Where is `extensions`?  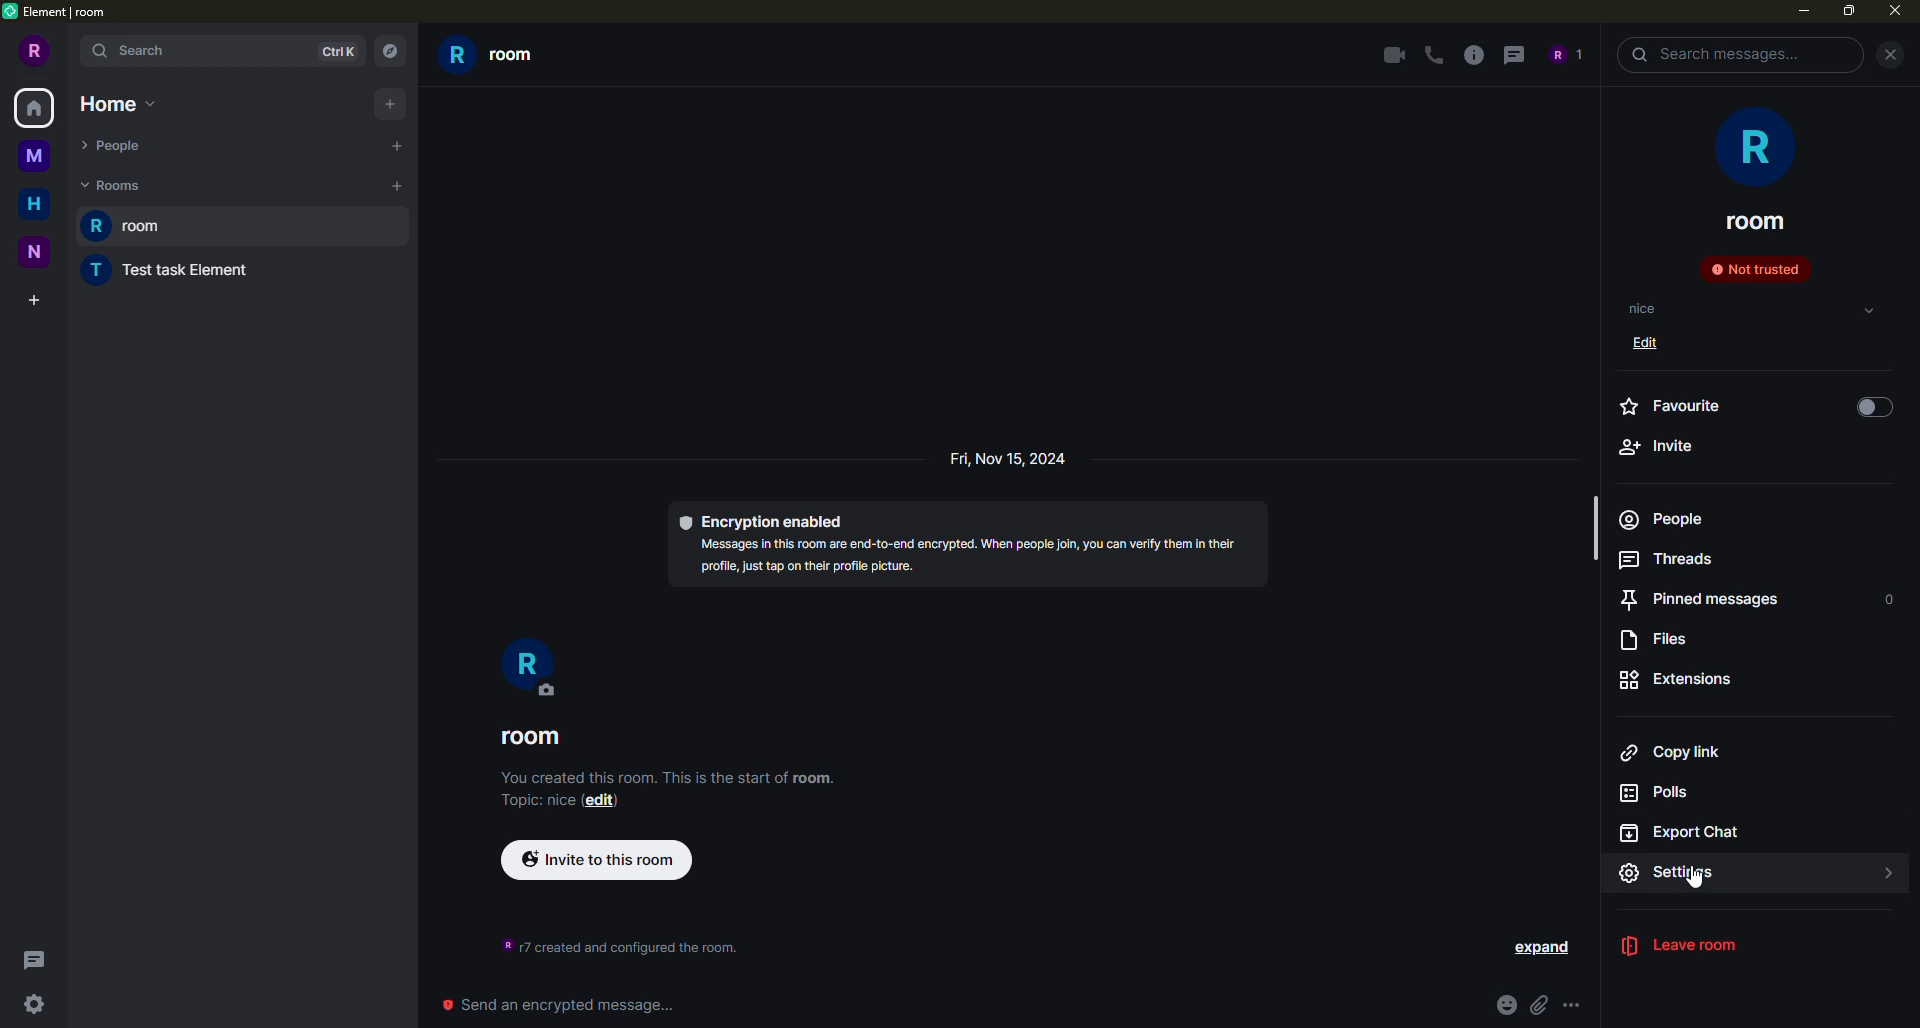 extensions is located at coordinates (1680, 679).